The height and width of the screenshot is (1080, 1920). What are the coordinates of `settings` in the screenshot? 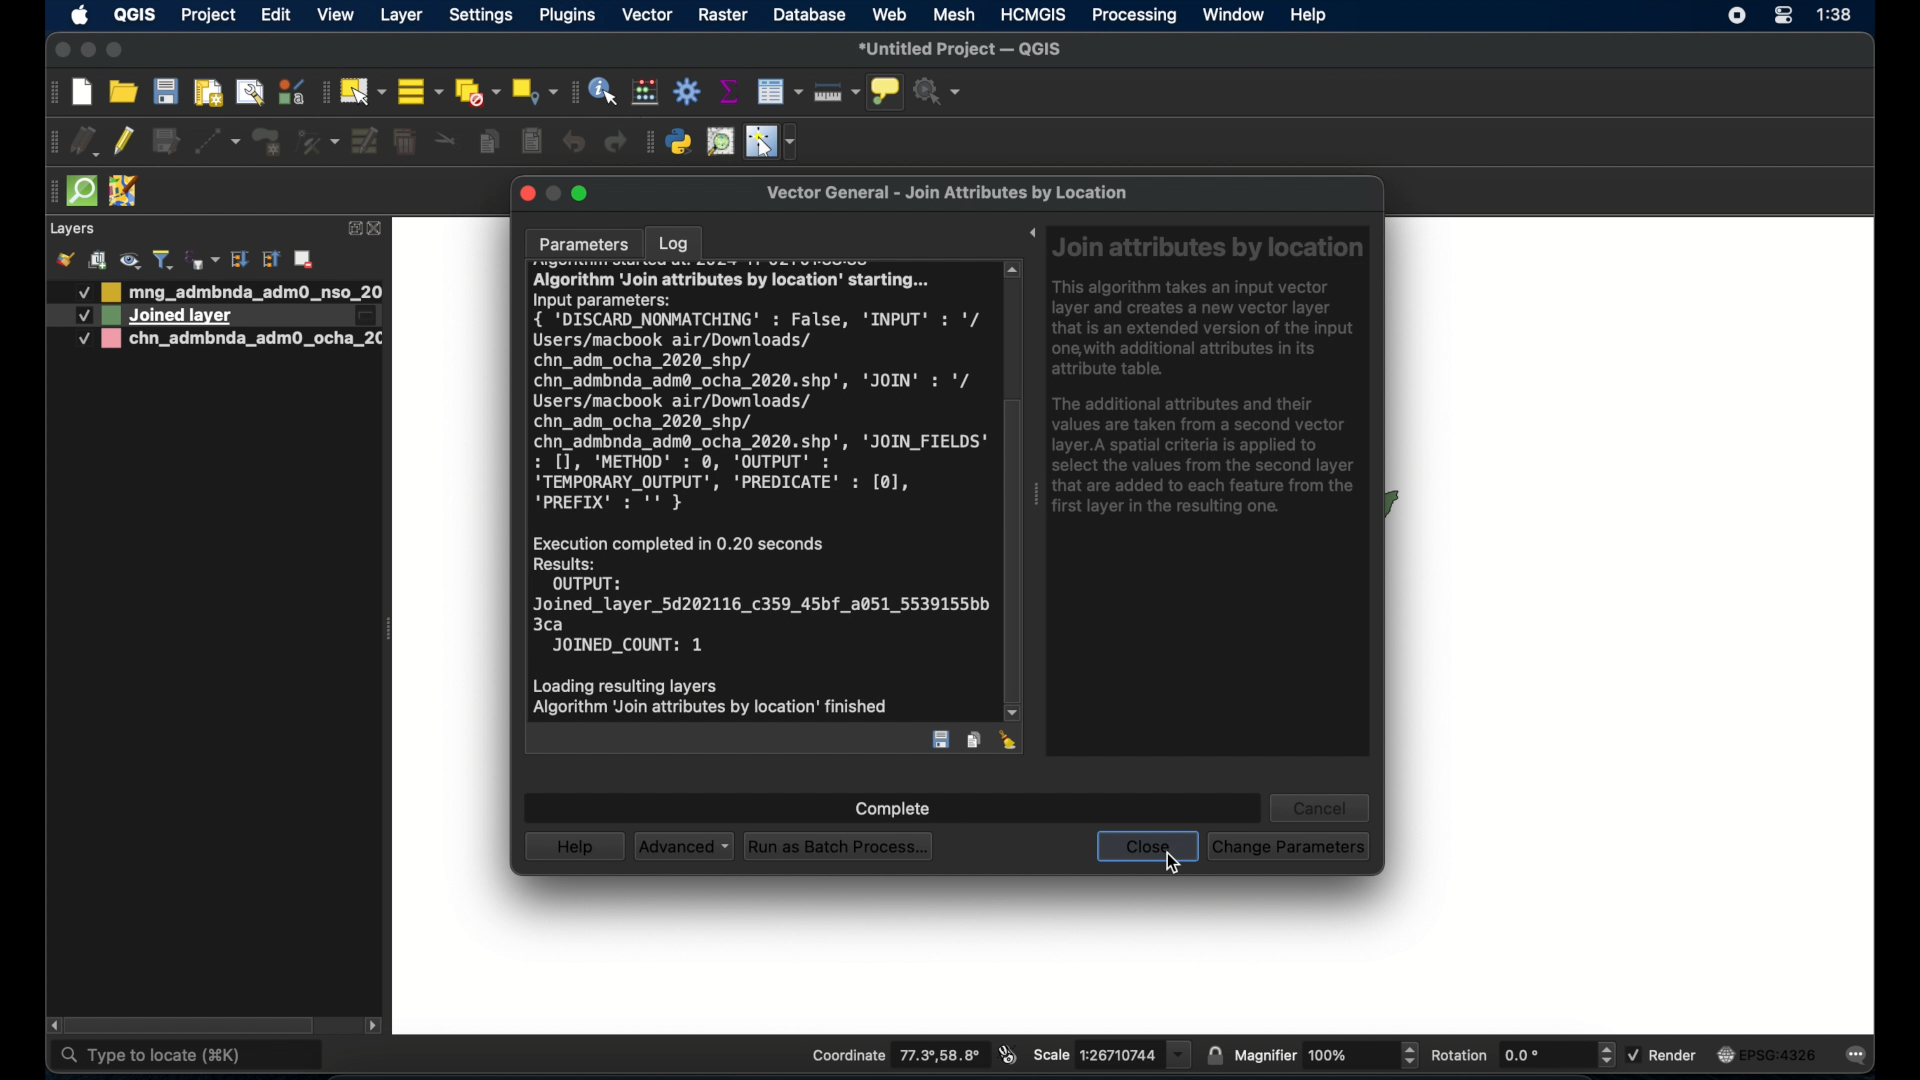 It's located at (483, 16).